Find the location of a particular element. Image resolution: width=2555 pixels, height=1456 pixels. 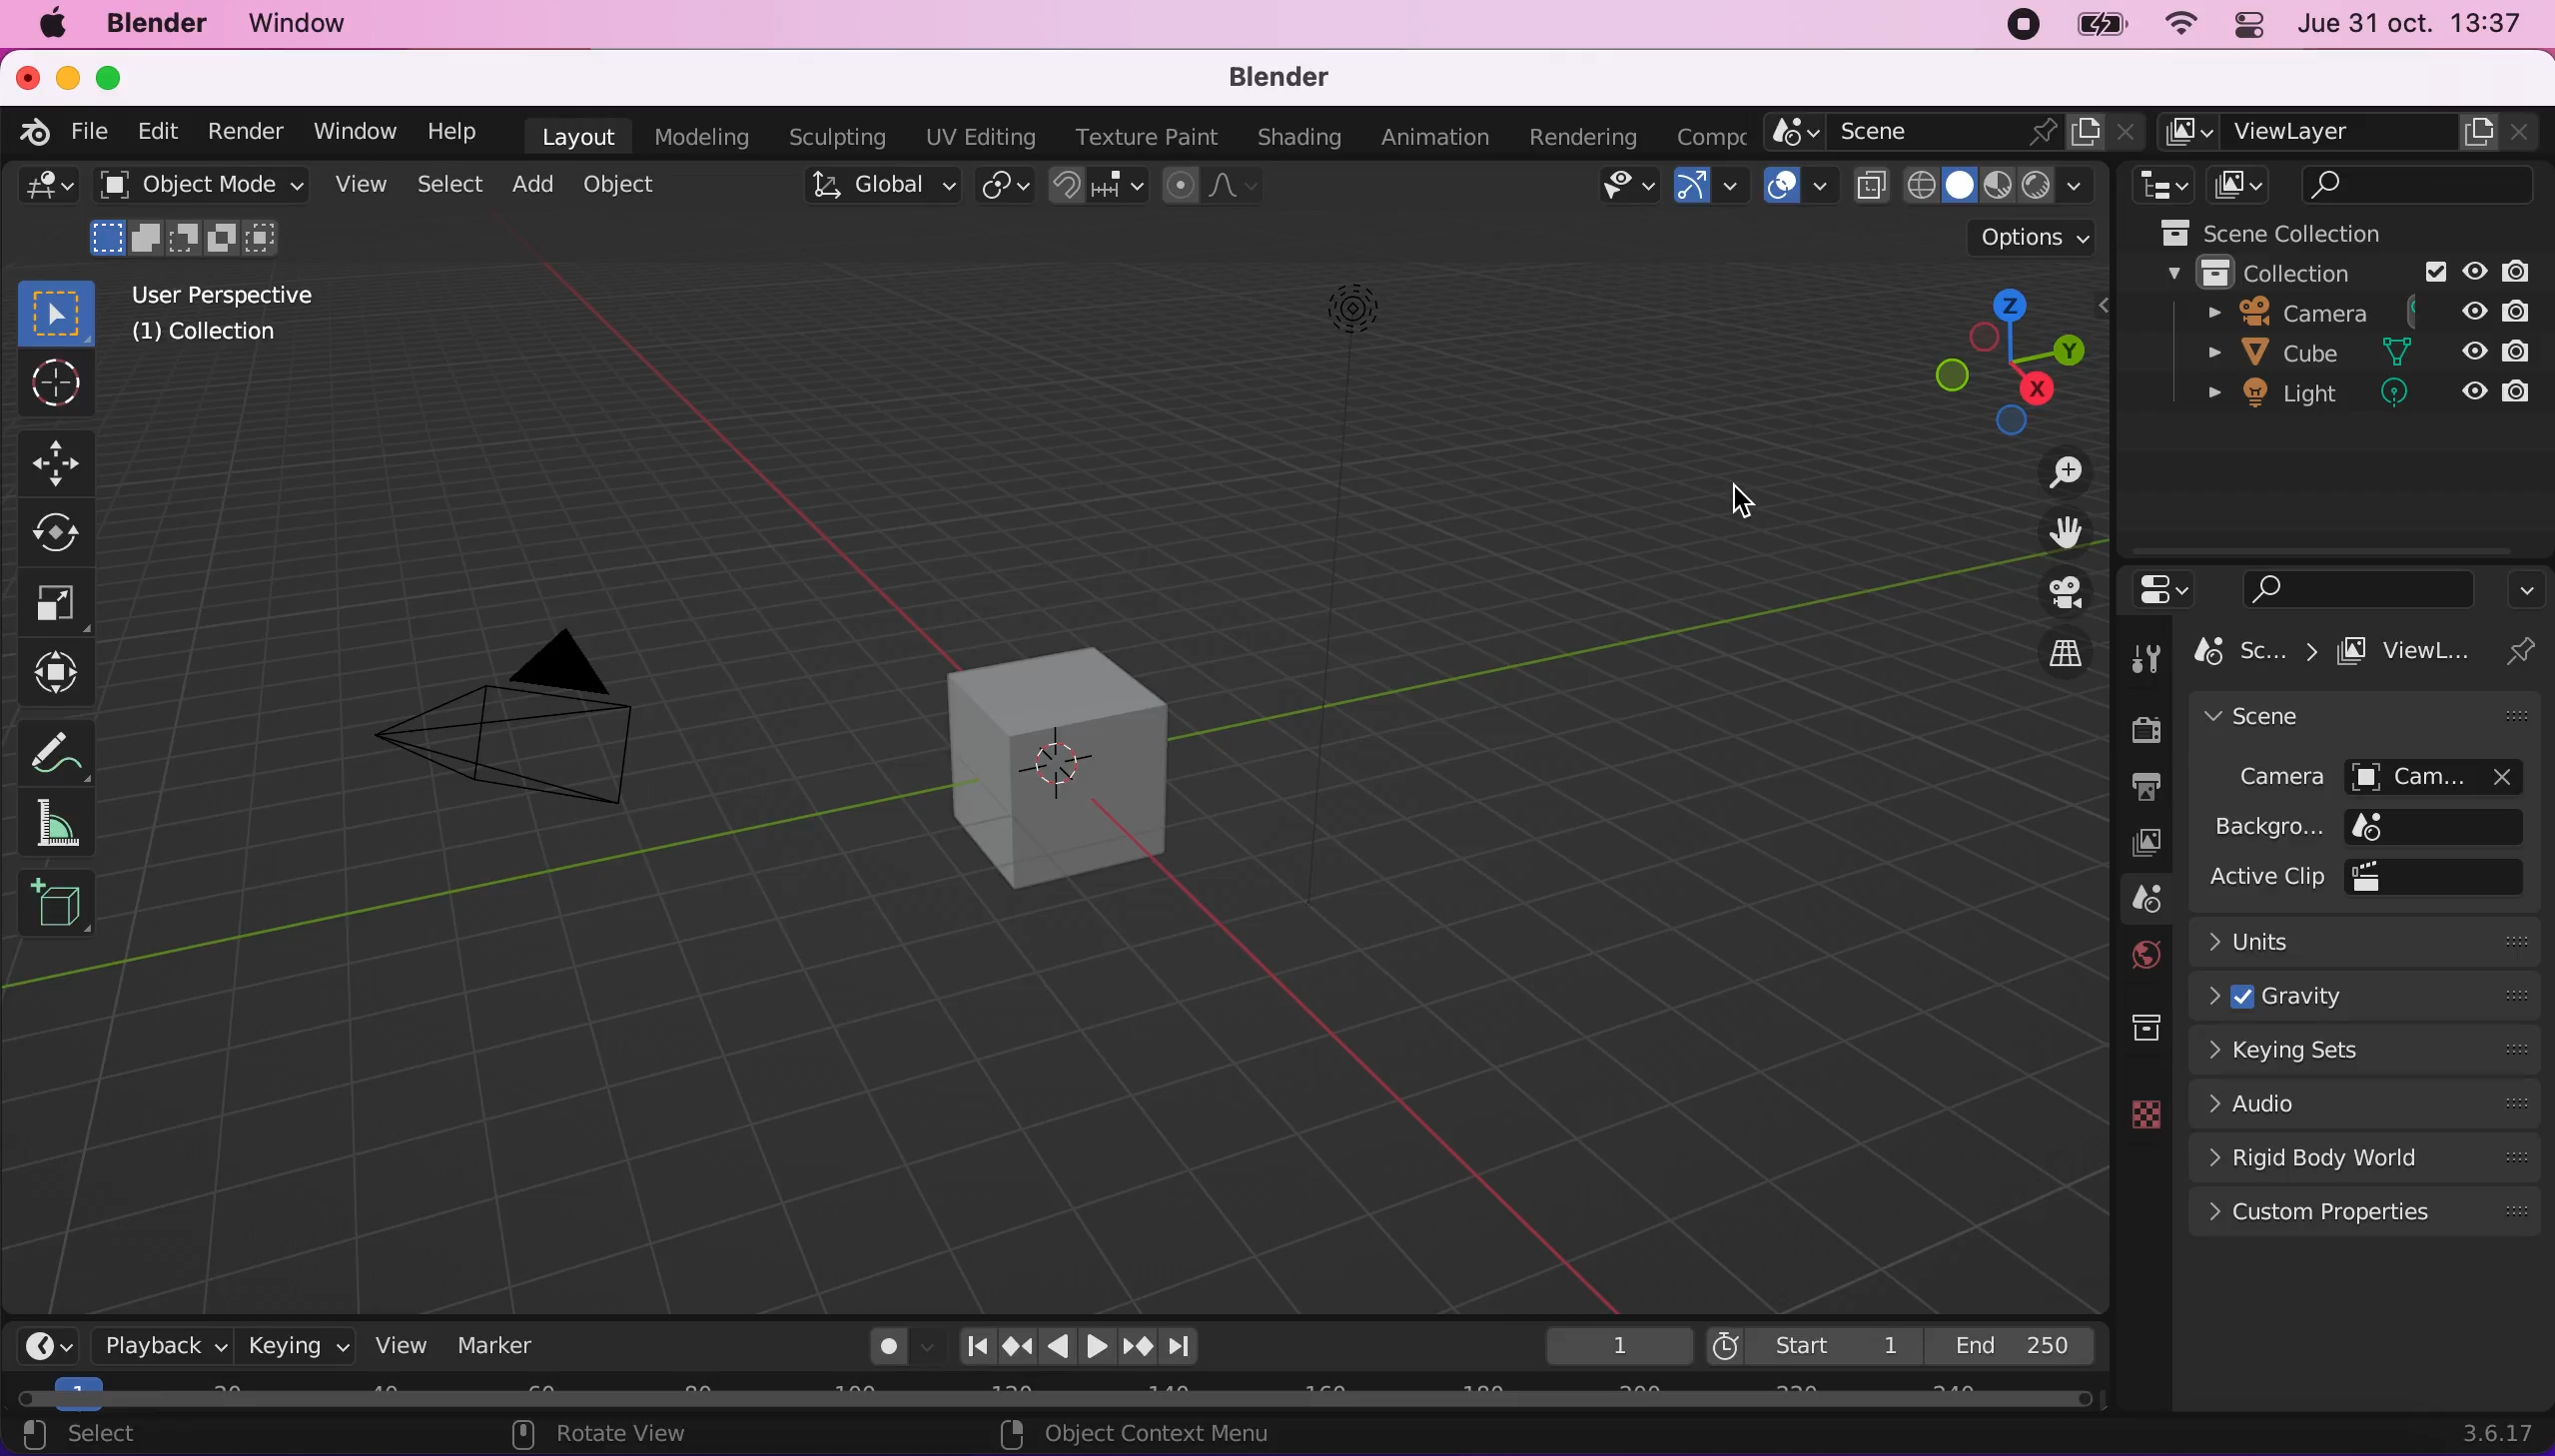

recording stopped is located at coordinates (2015, 25).